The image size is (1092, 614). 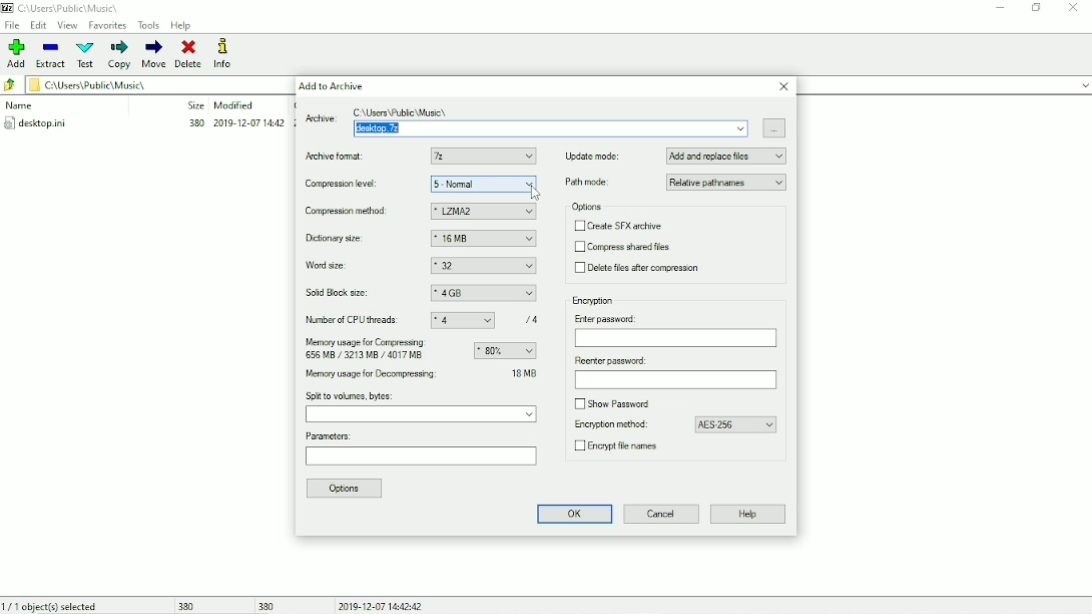 I want to click on Archive, so click(x=319, y=122).